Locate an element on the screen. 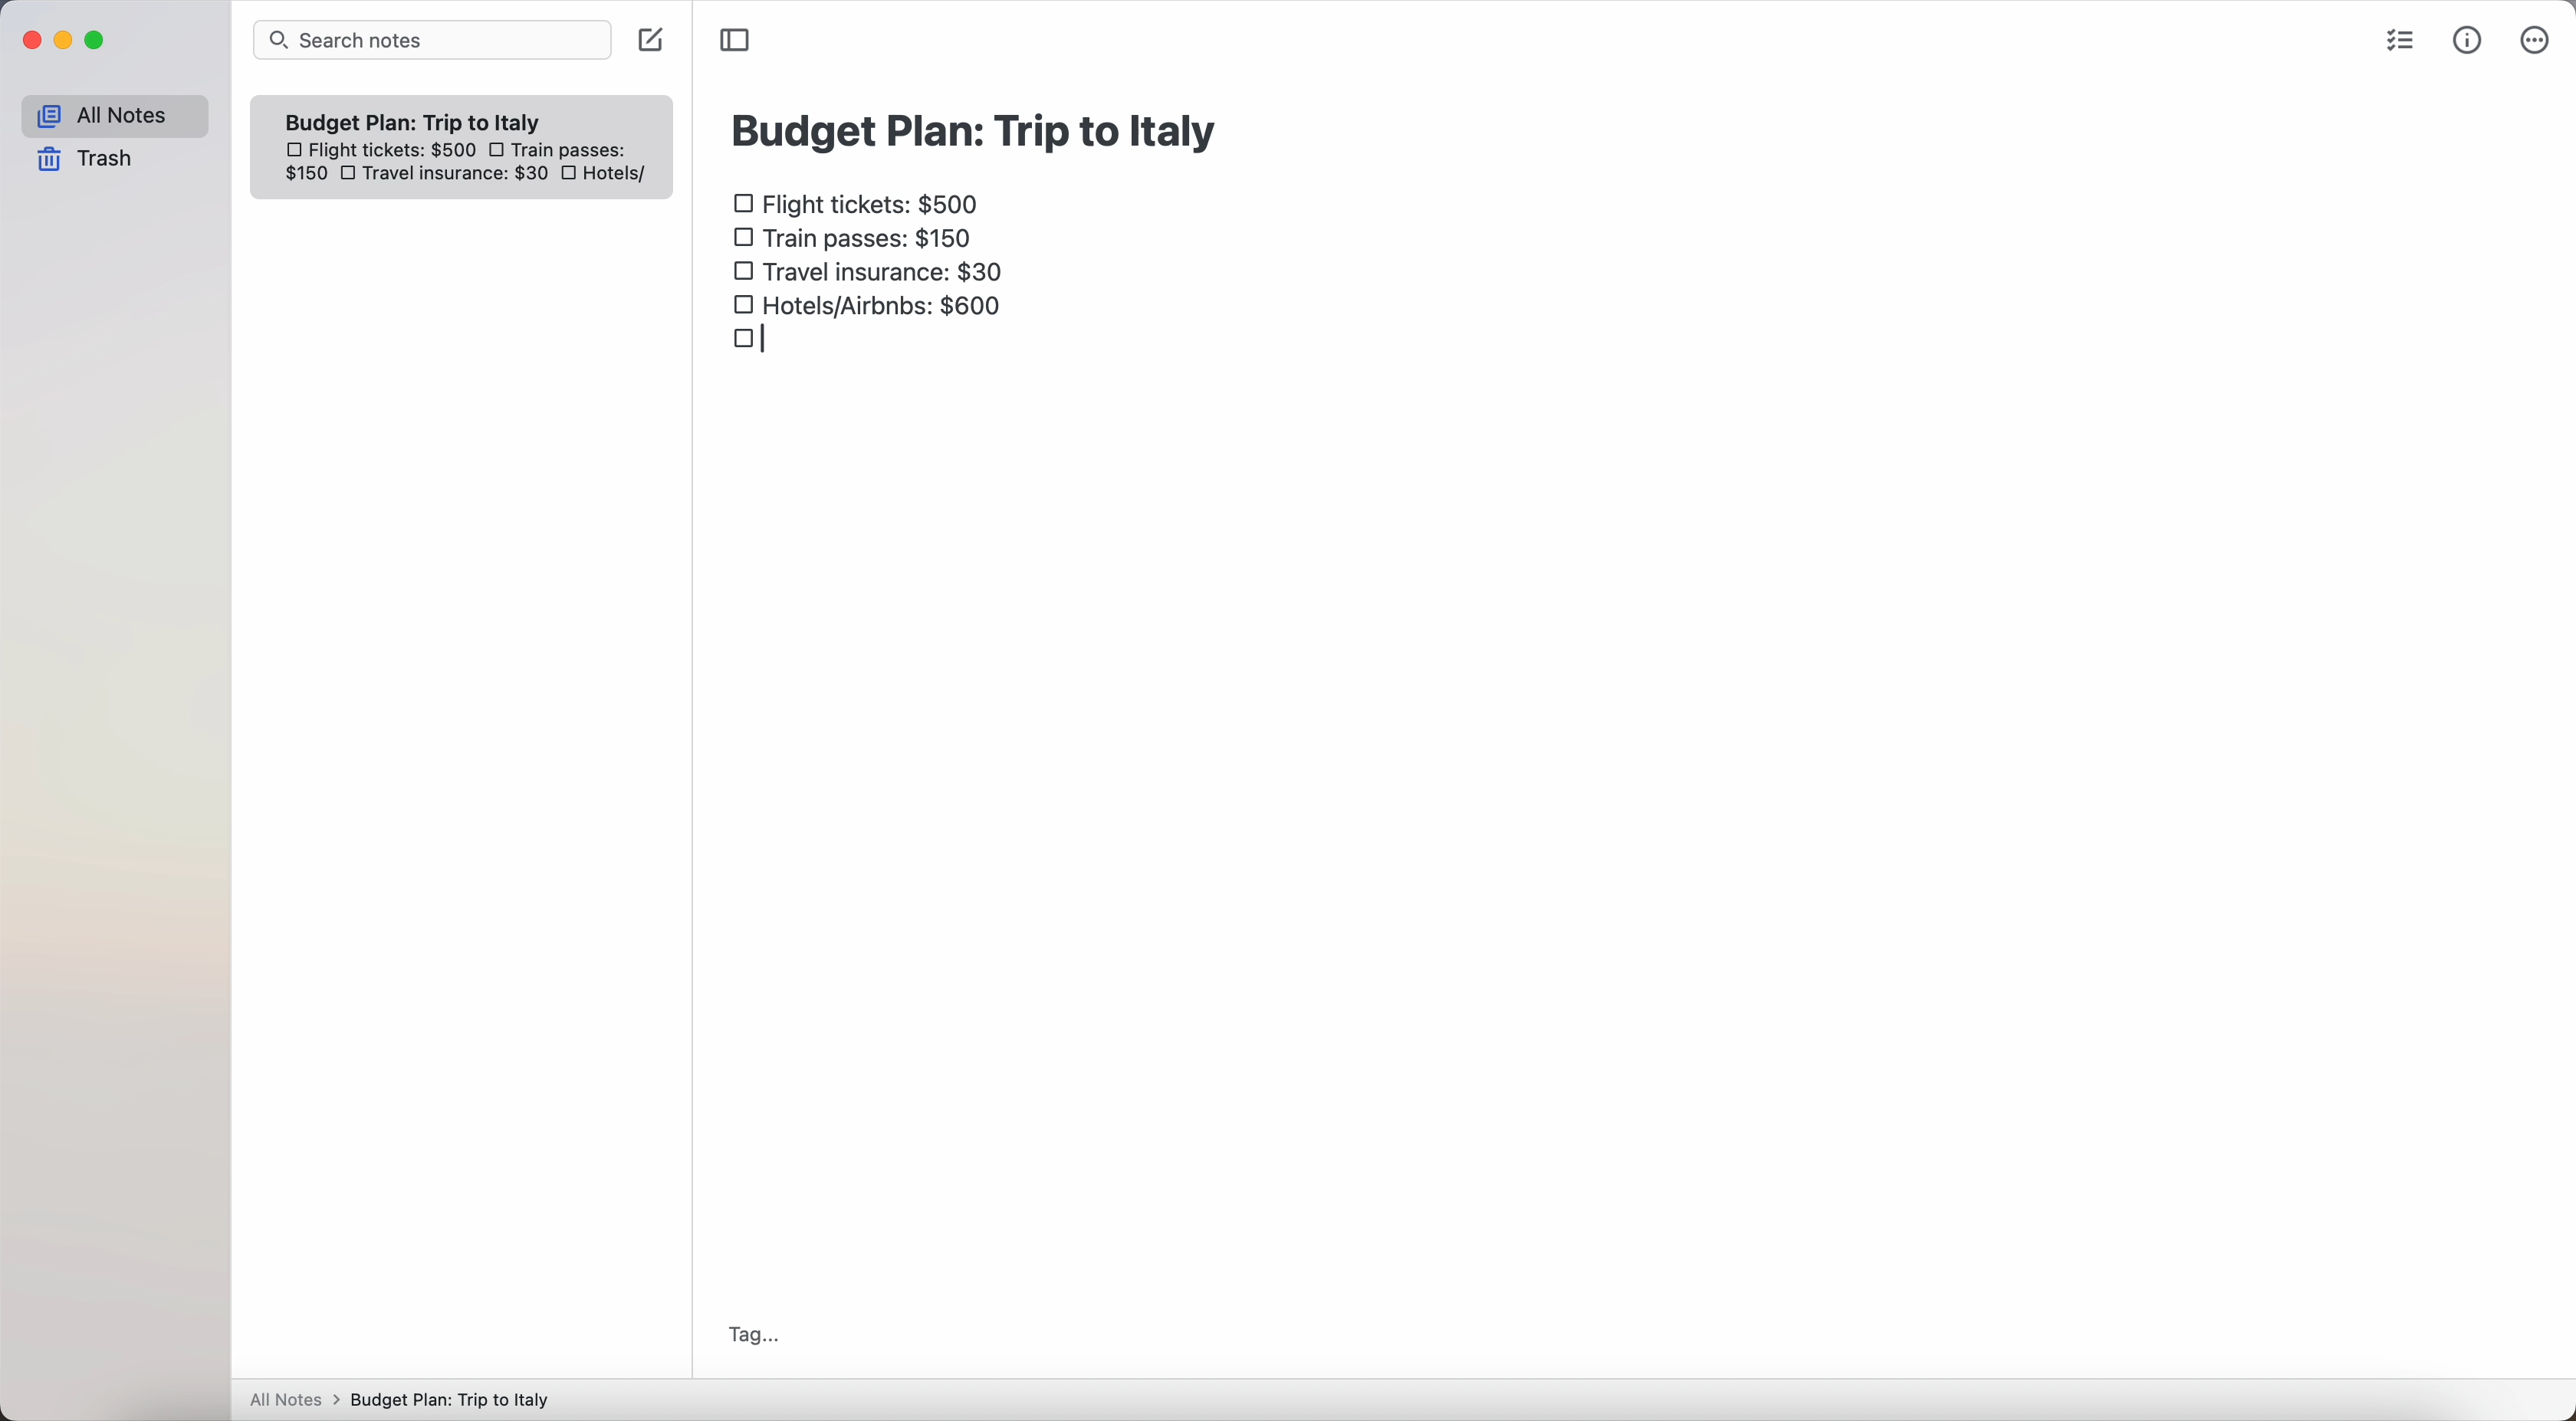 The image size is (2576, 1421). close Simplenote is located at coordinates (31, 40).